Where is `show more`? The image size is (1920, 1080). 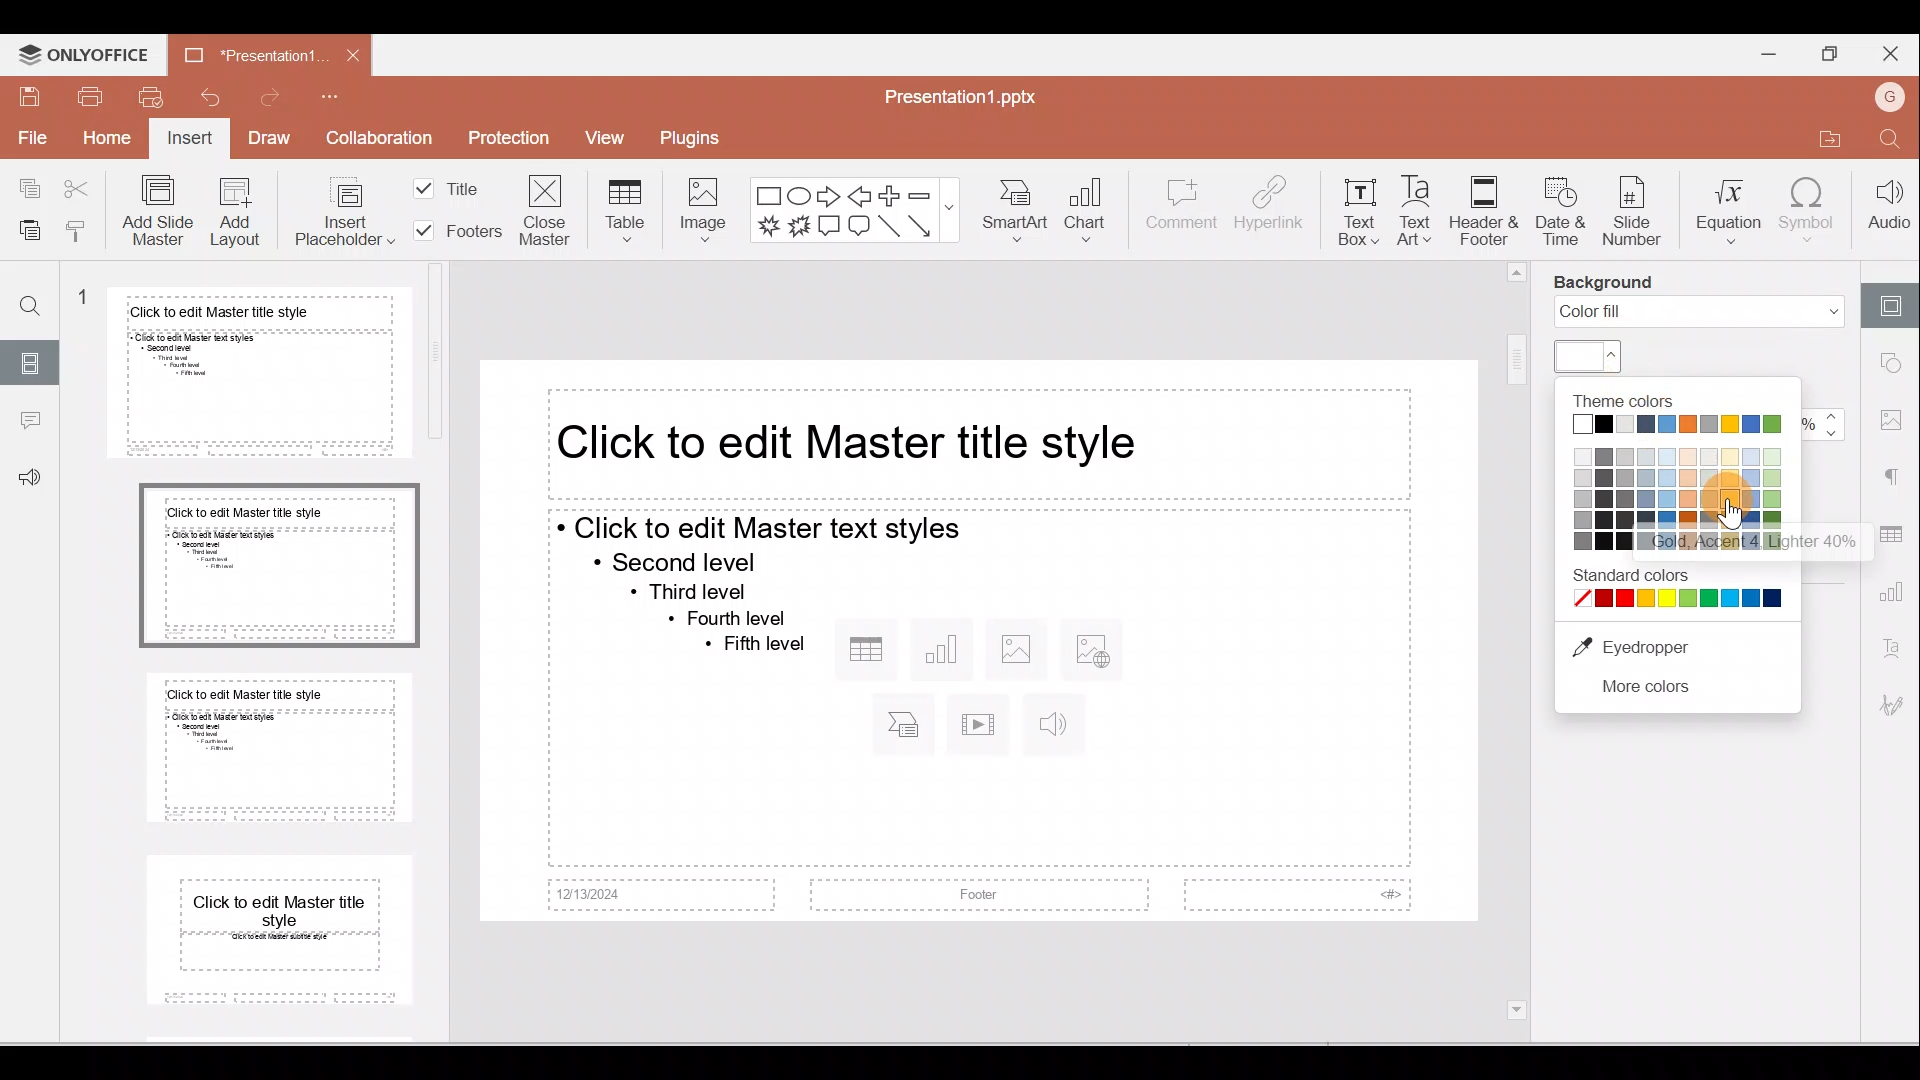
show more is located at coordinates (951, 205).